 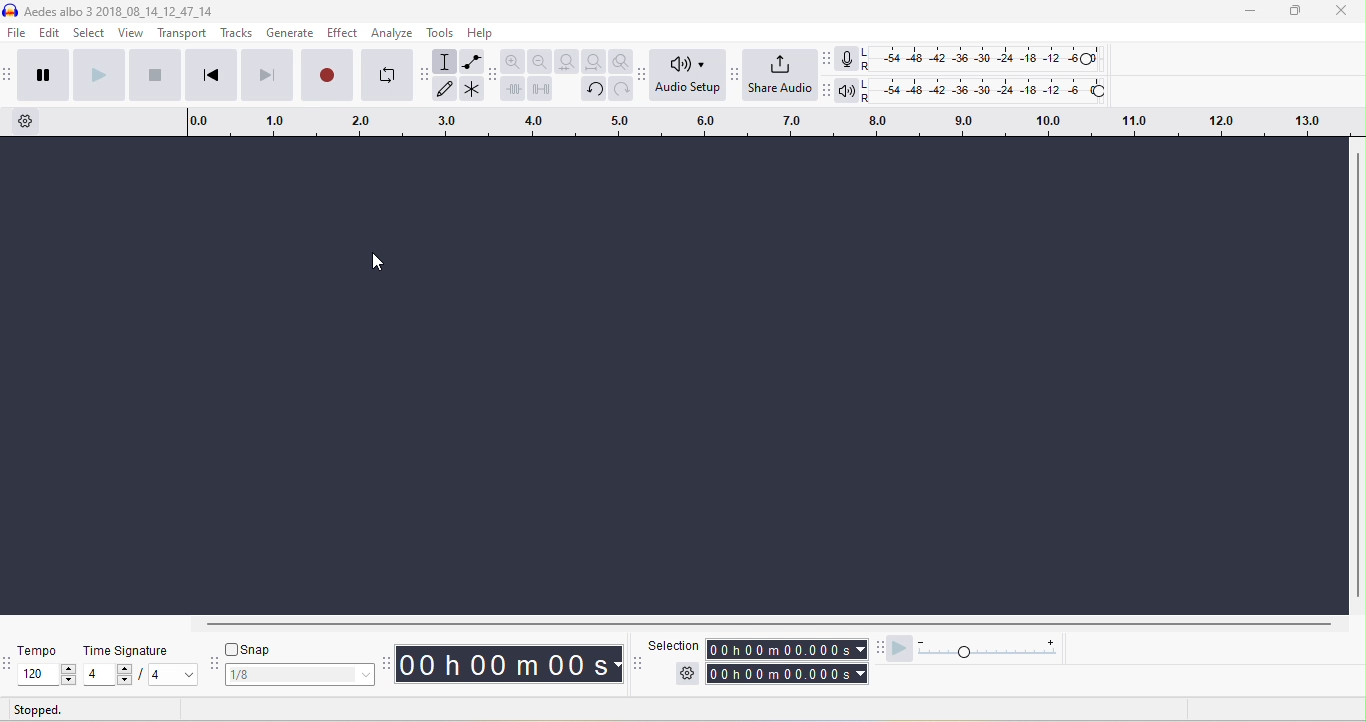 What do you see at coordinates (622, 89) in the screenshot?
I see `redo` at bounding box center [622, 89].